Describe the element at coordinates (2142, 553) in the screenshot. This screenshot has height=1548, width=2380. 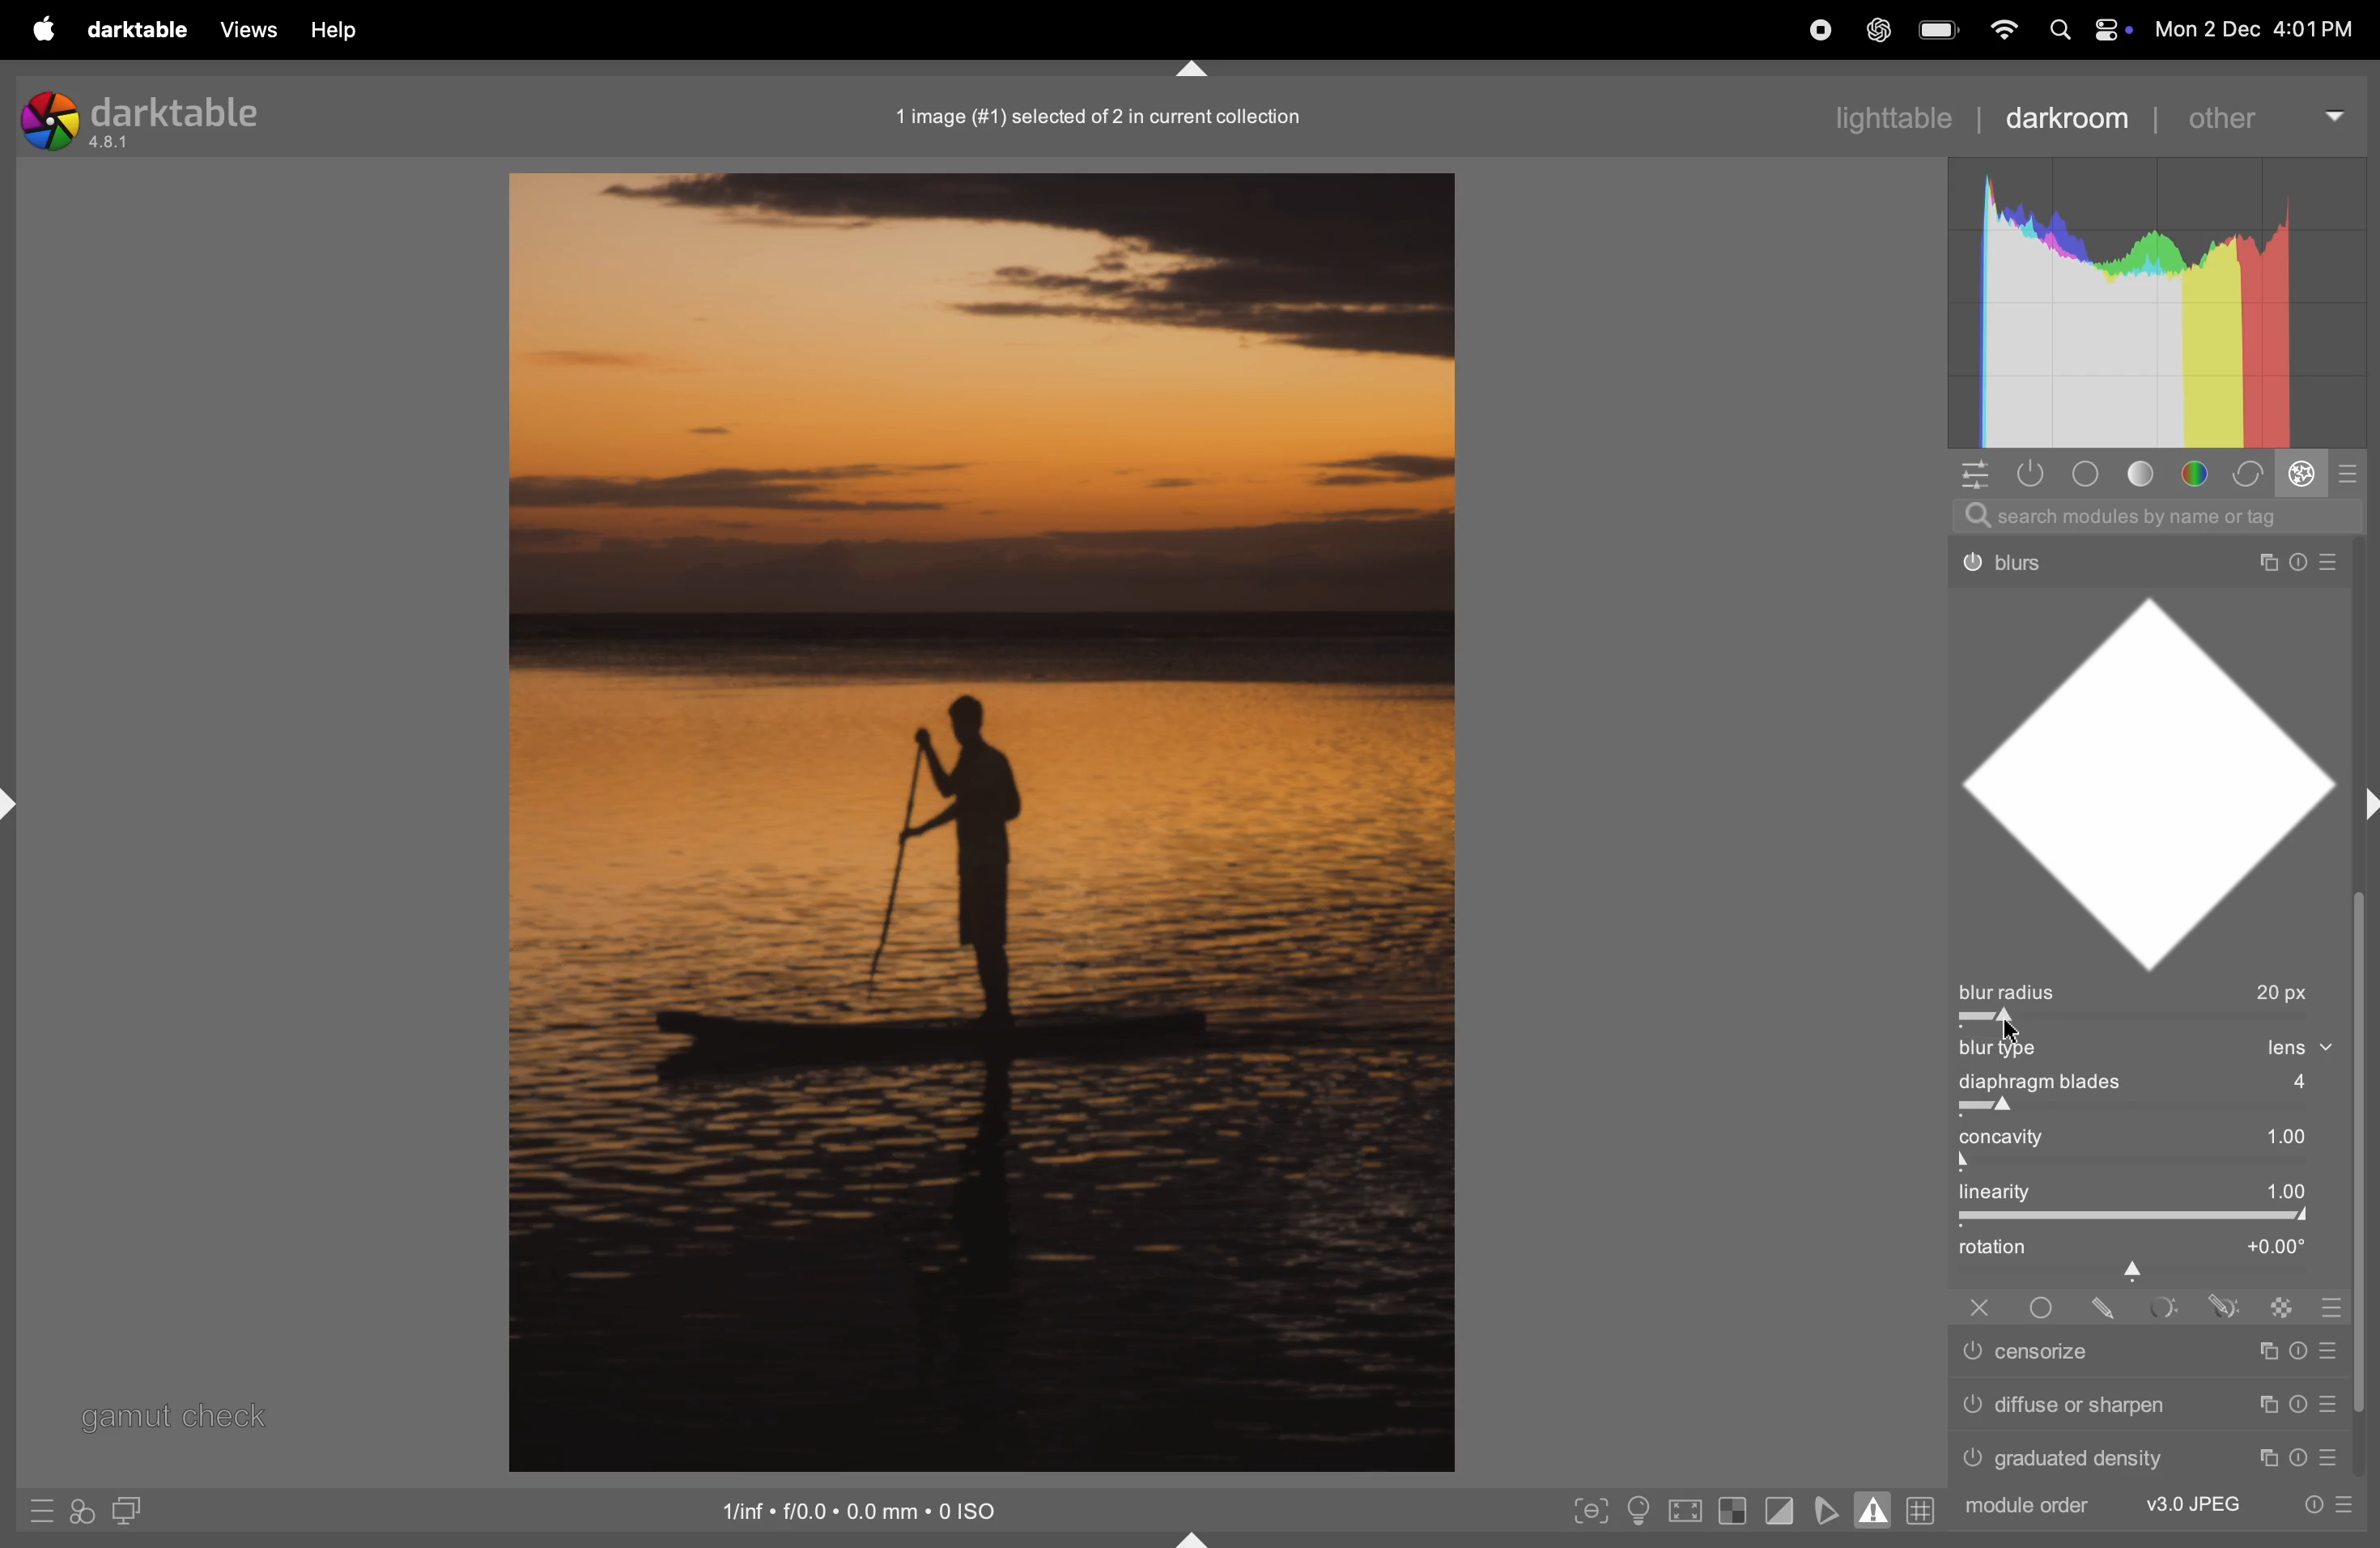
I see `` at that location.